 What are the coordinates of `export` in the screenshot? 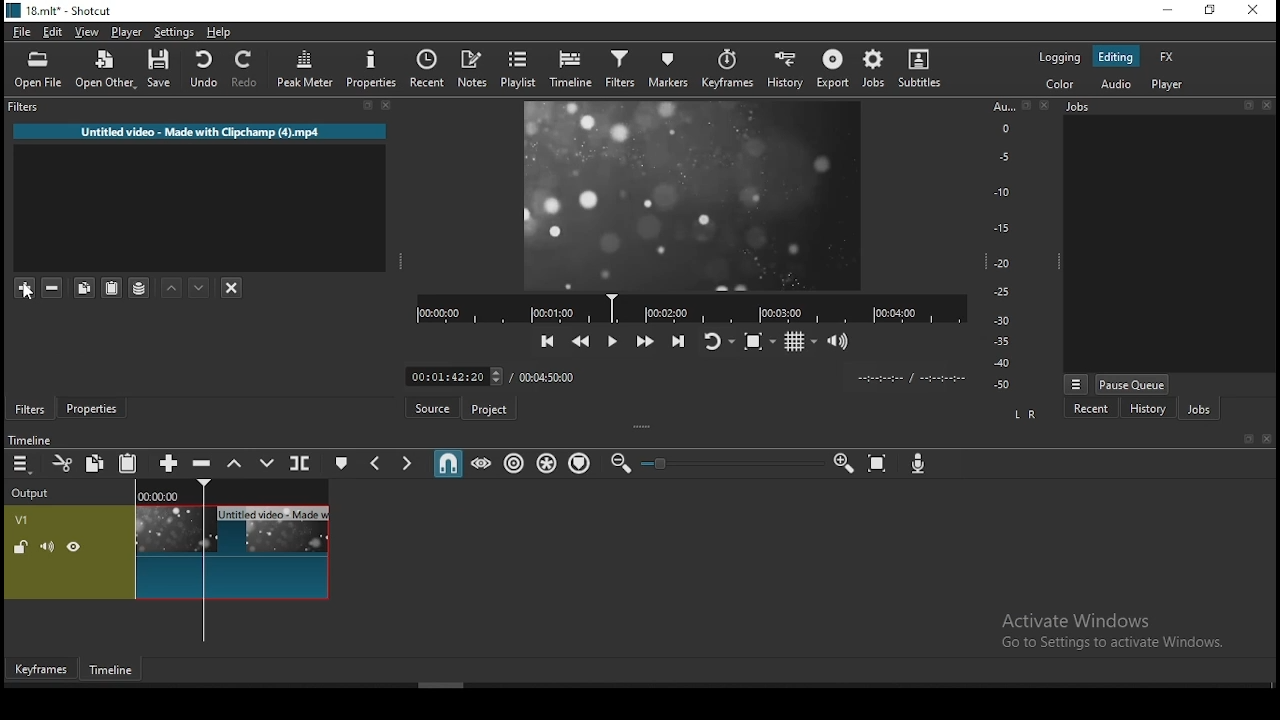 It's located at (831, 68).